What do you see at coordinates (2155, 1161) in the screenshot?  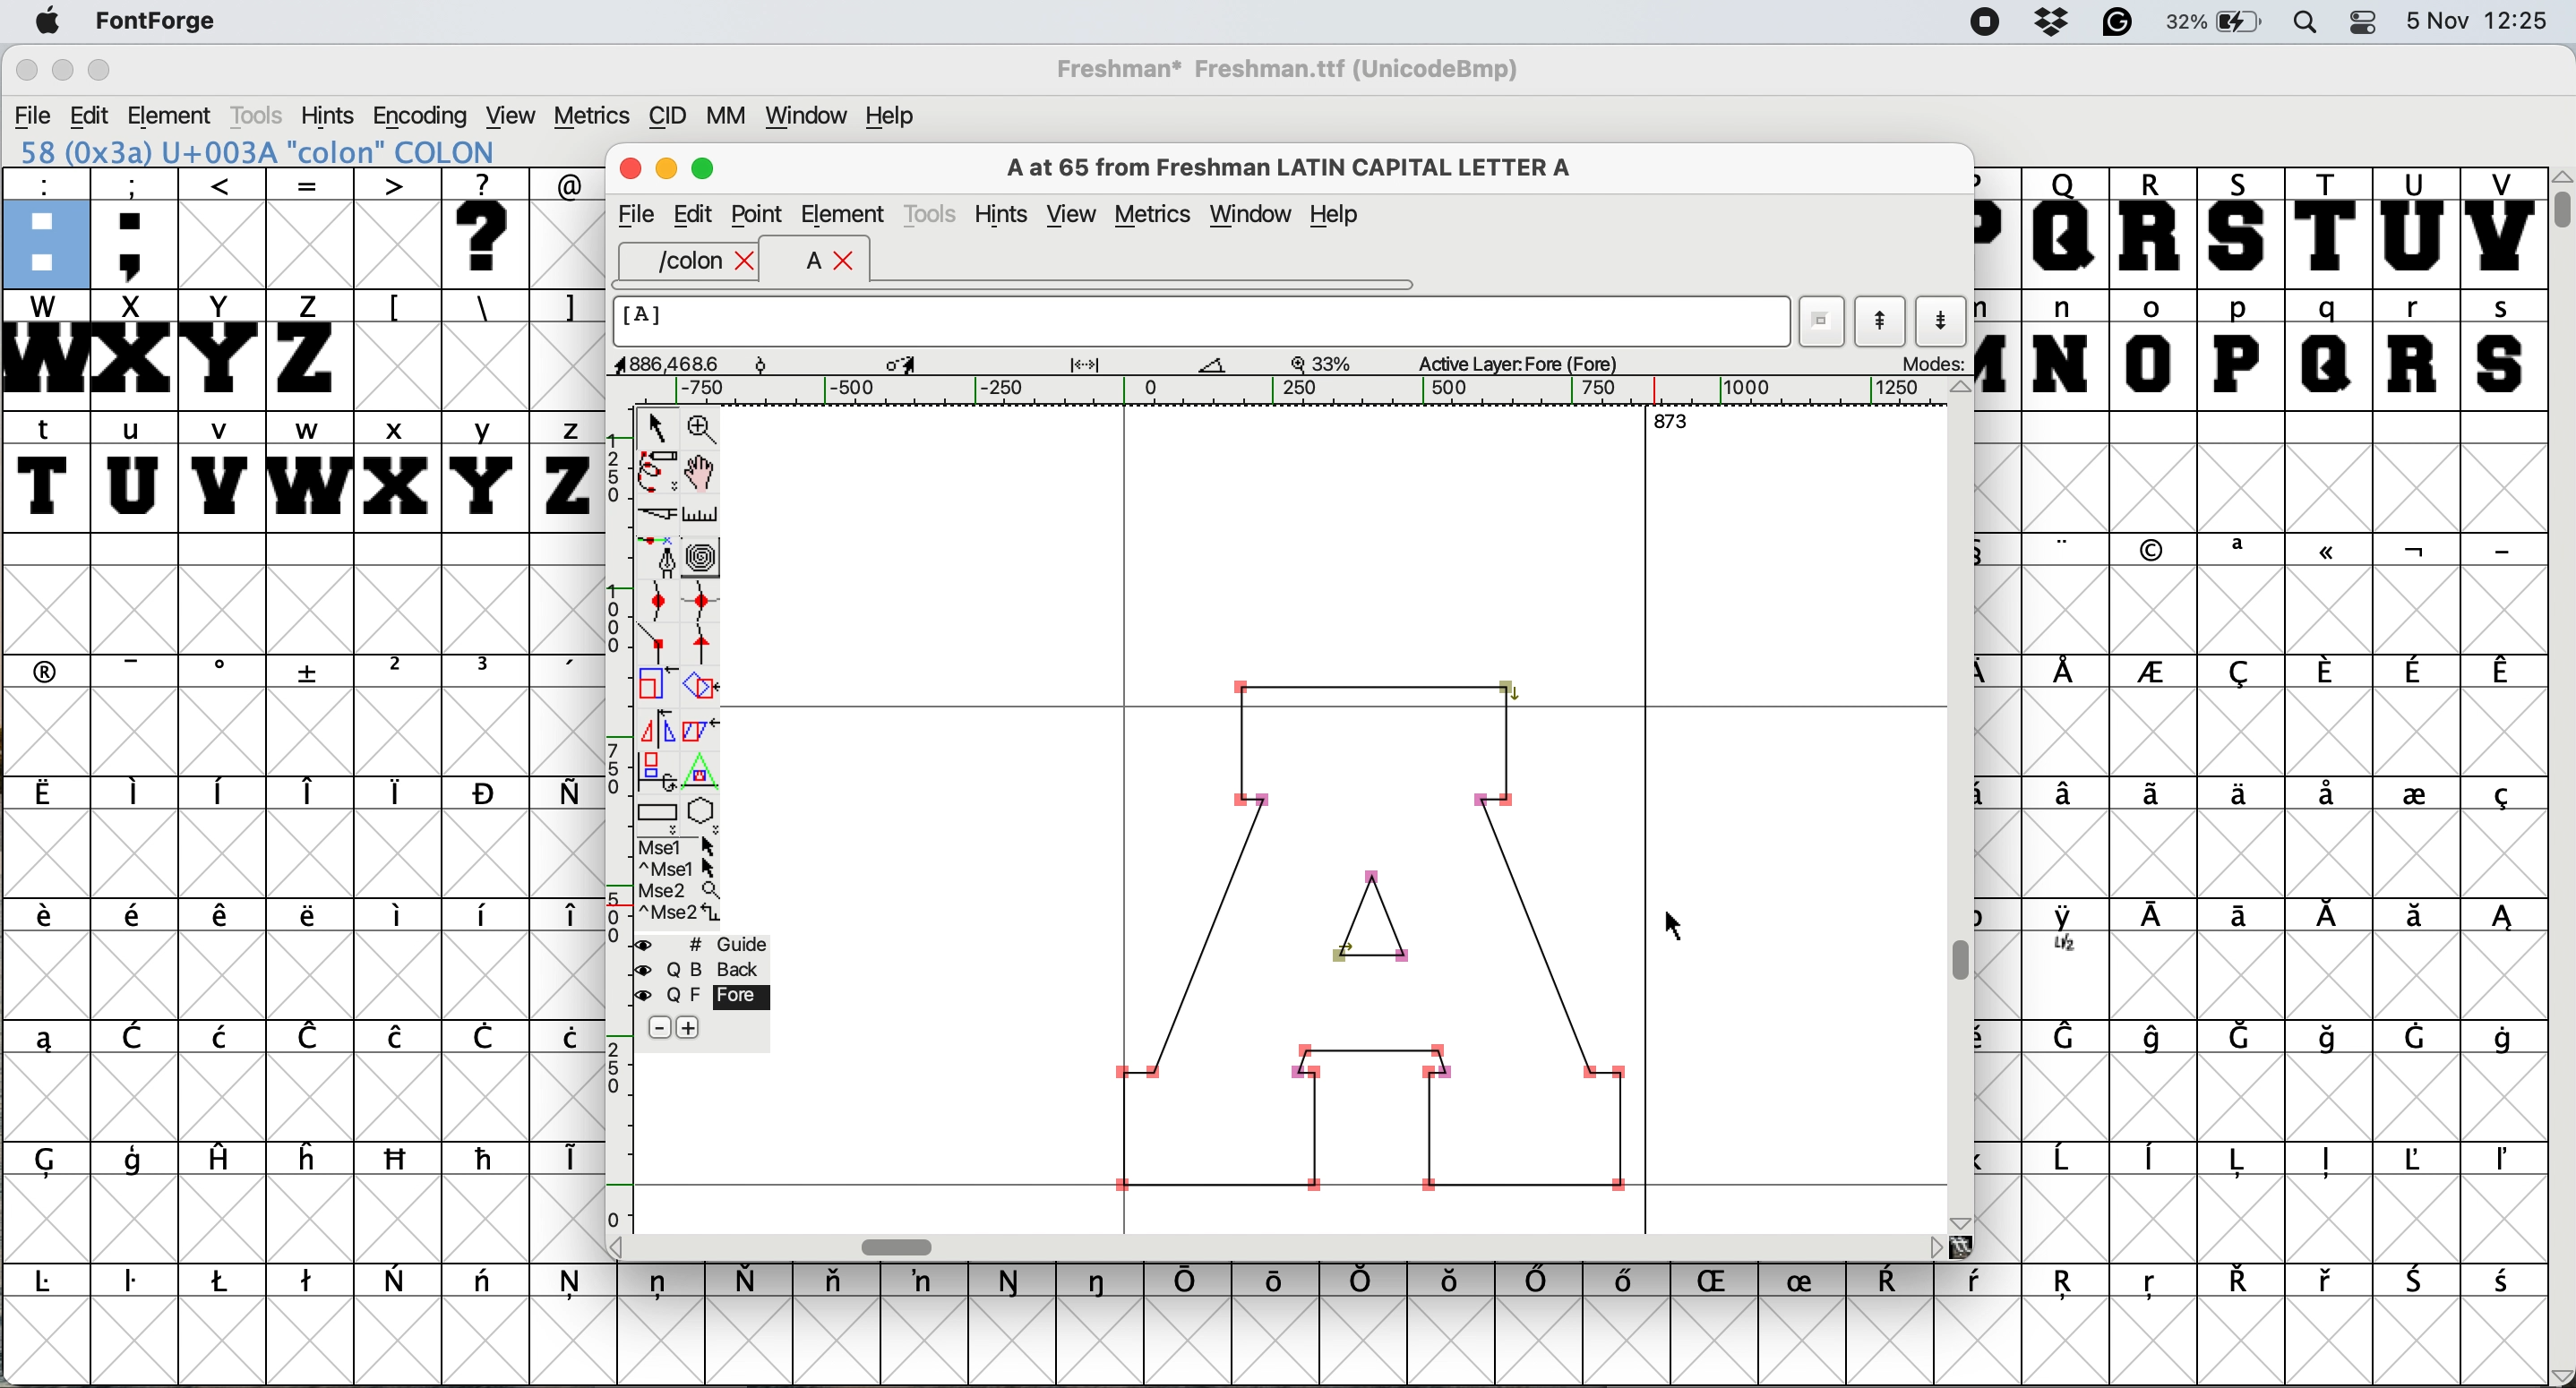 I see `symbol` at bounding box center [2155, 1161].